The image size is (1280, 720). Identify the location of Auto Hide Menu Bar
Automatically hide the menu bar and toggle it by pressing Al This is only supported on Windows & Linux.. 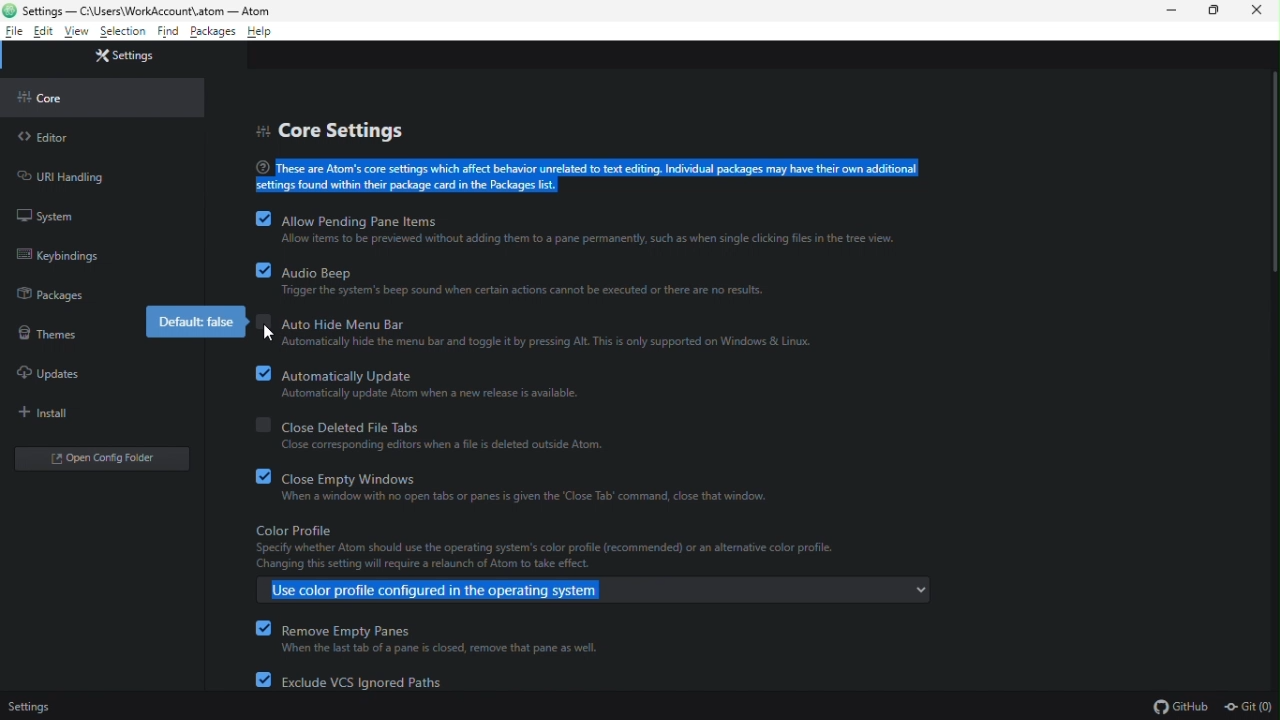
(575, 335).